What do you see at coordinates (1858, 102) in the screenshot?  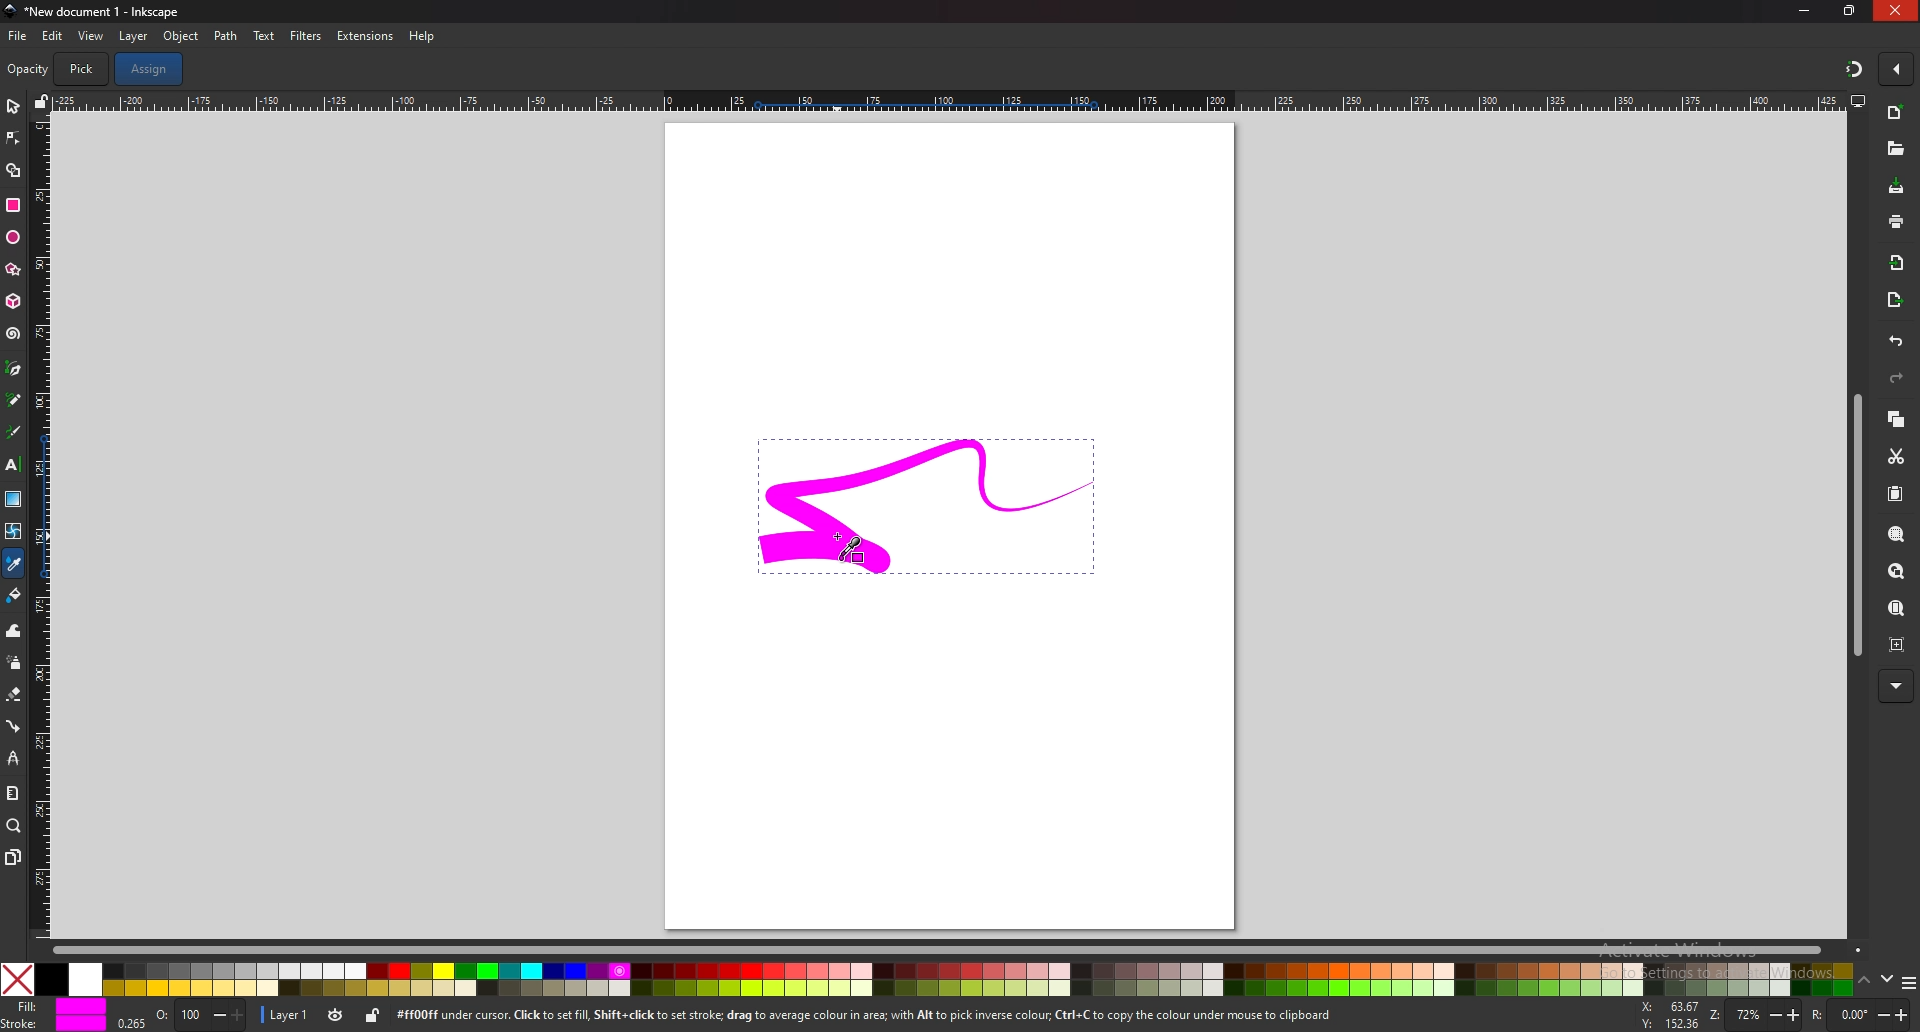 I see `display views` at bounding box center [1858, 102].